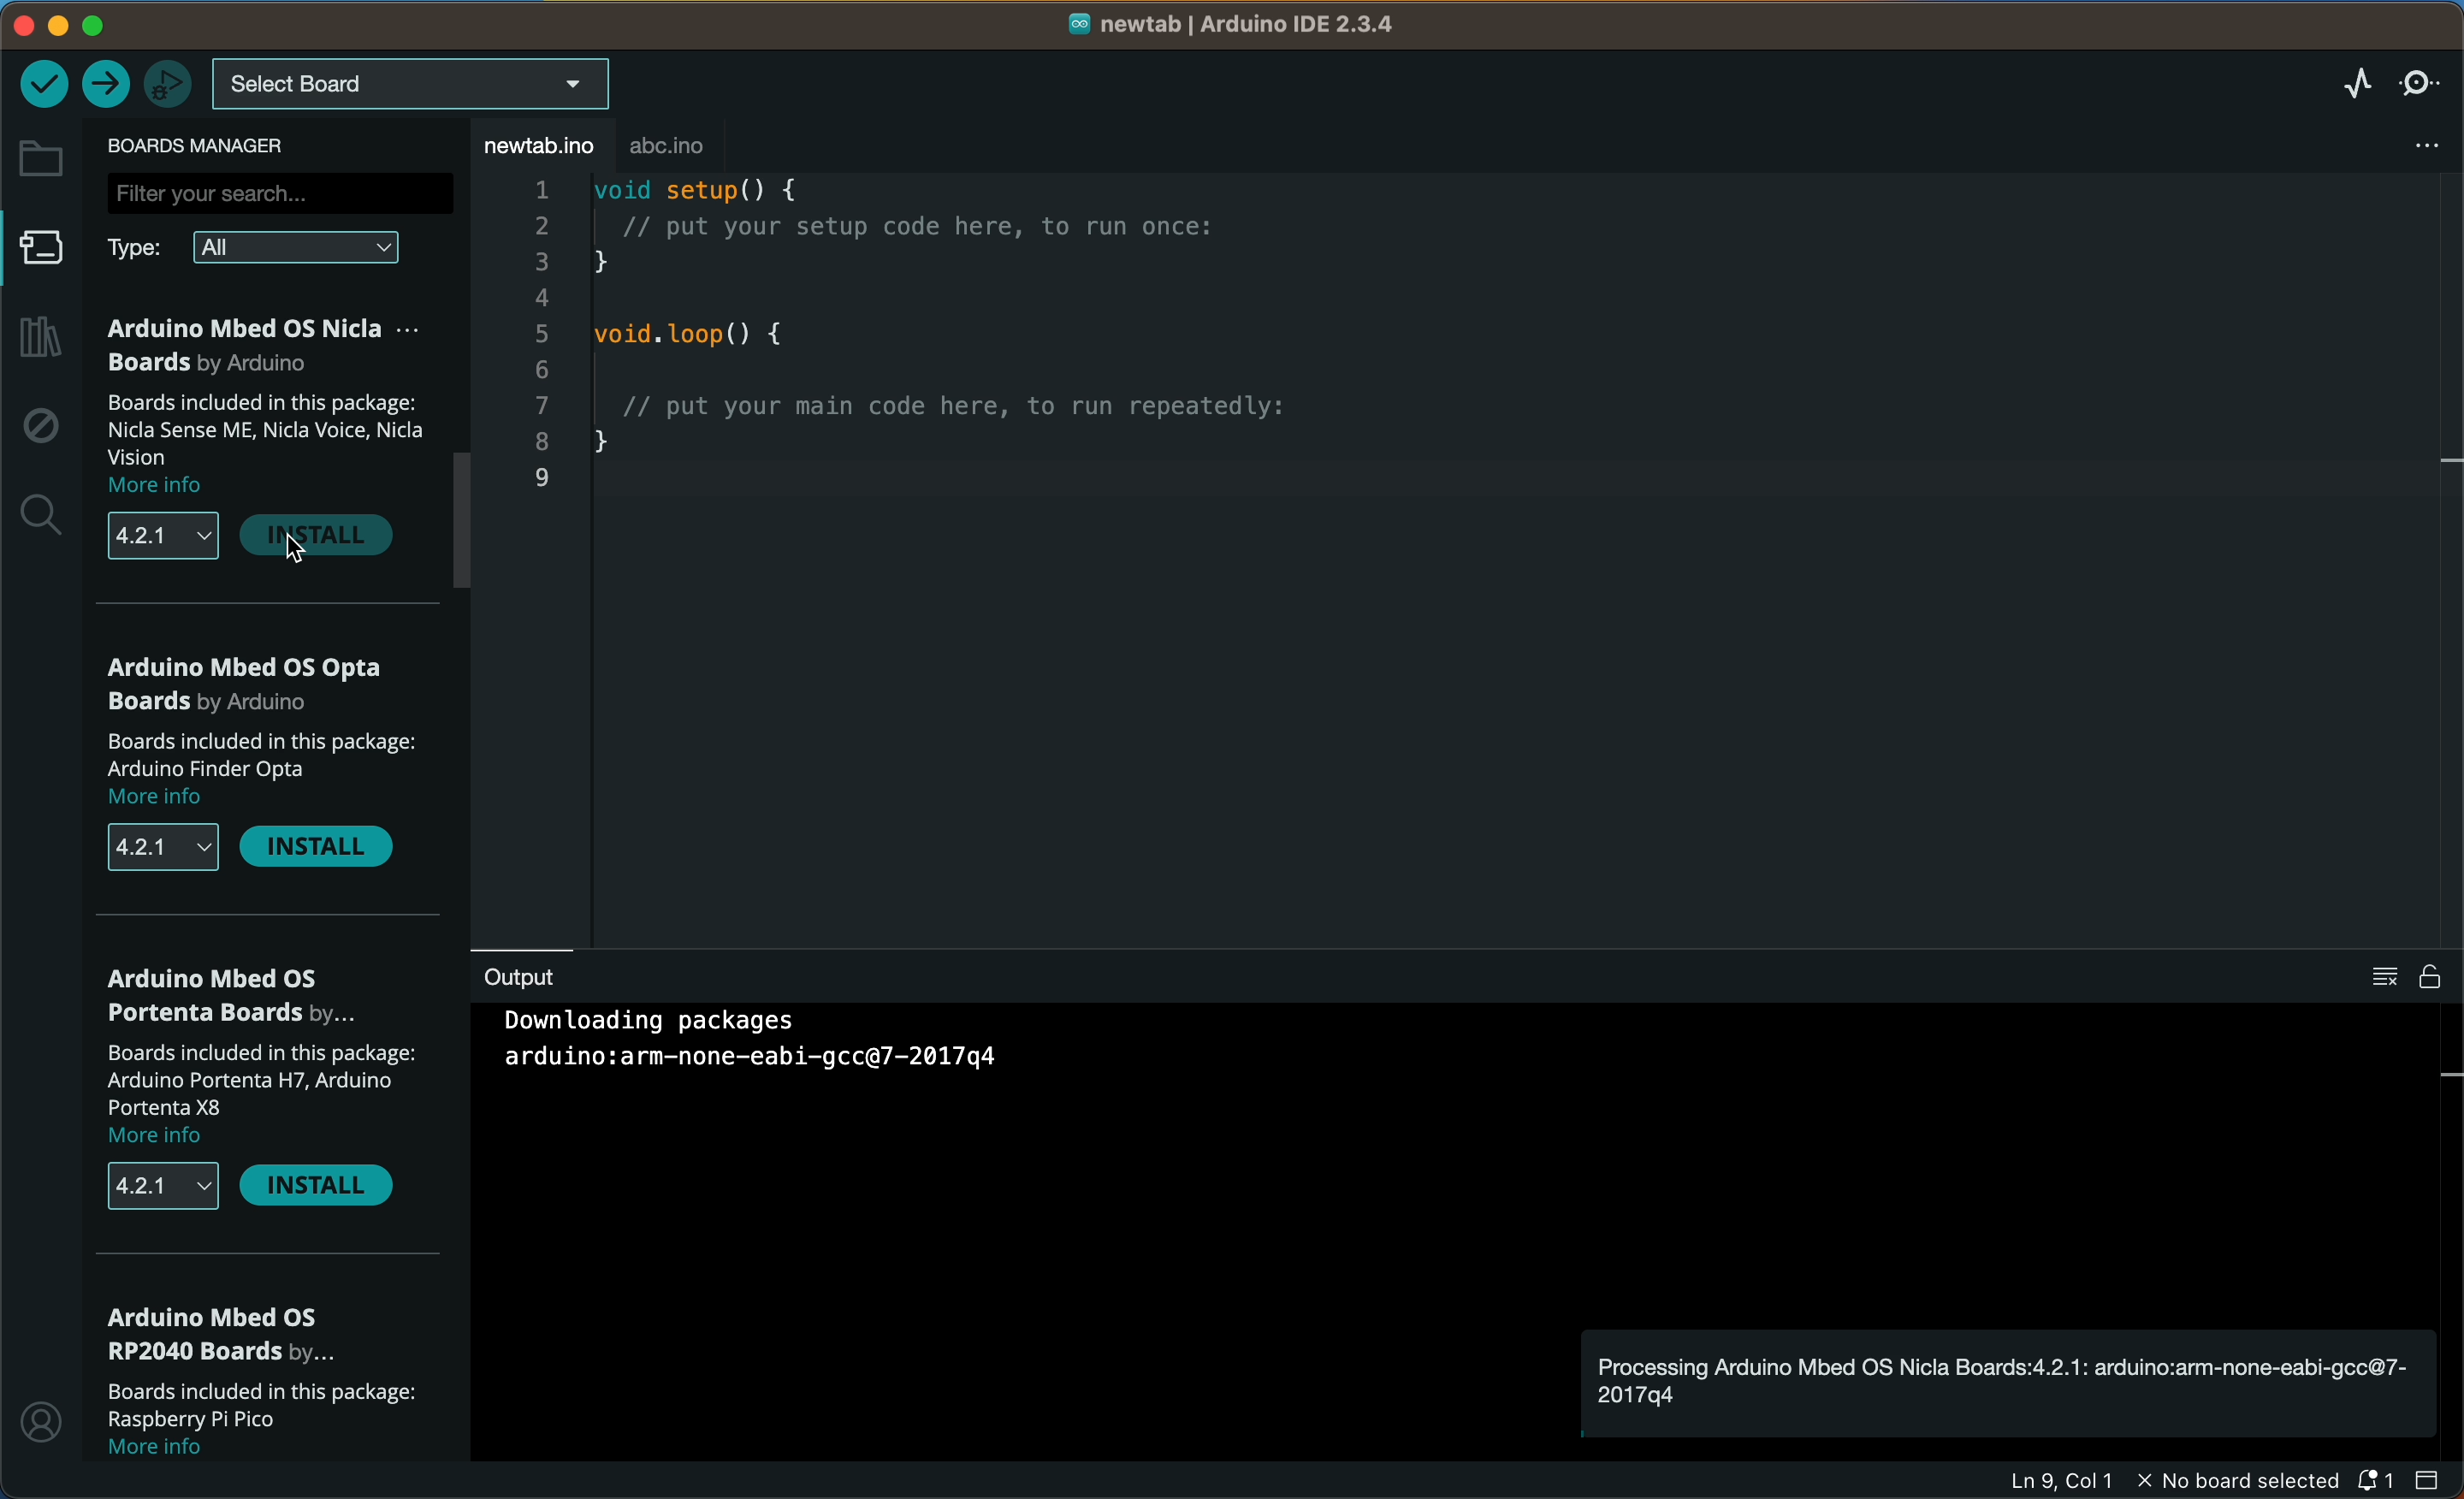 Image resolution: width=2464 pixels, height=1499 pixels. I want to click on description, so click(263, 755).